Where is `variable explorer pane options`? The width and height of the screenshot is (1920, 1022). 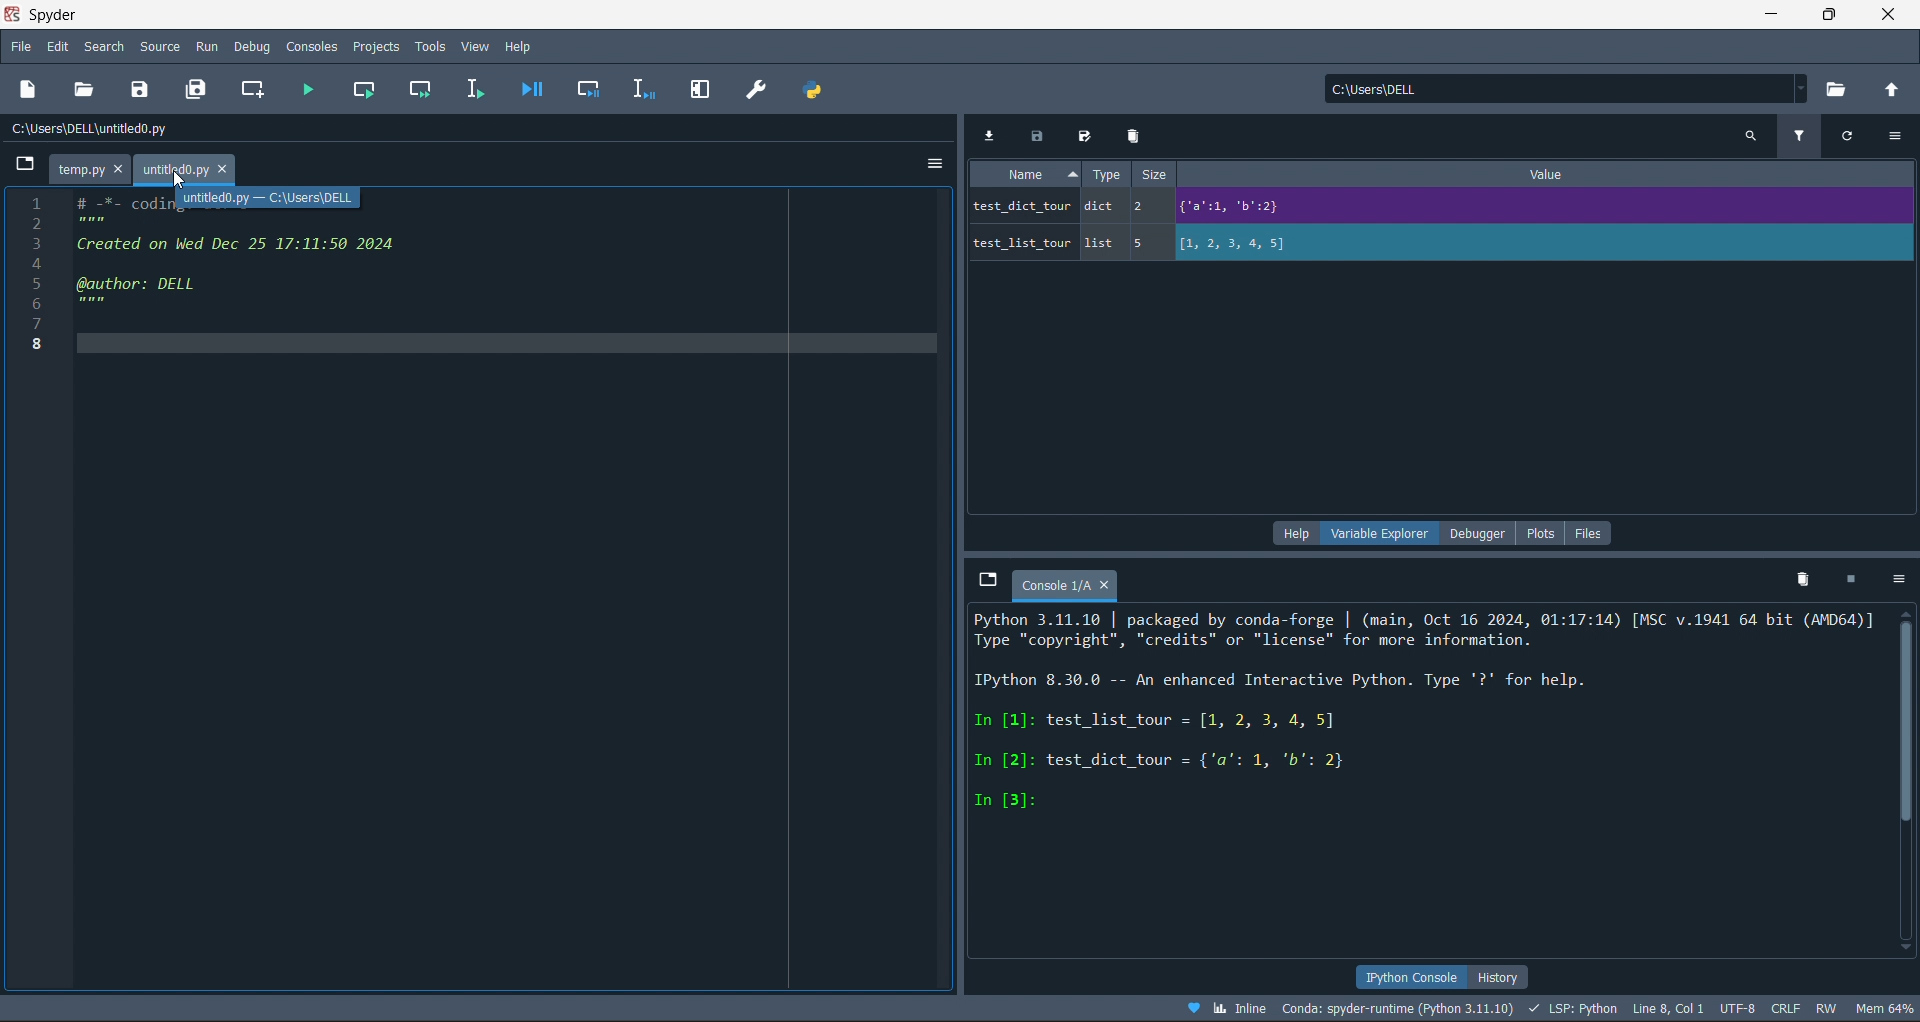 variable explorer pane options is located at coordinates (1372, 534).